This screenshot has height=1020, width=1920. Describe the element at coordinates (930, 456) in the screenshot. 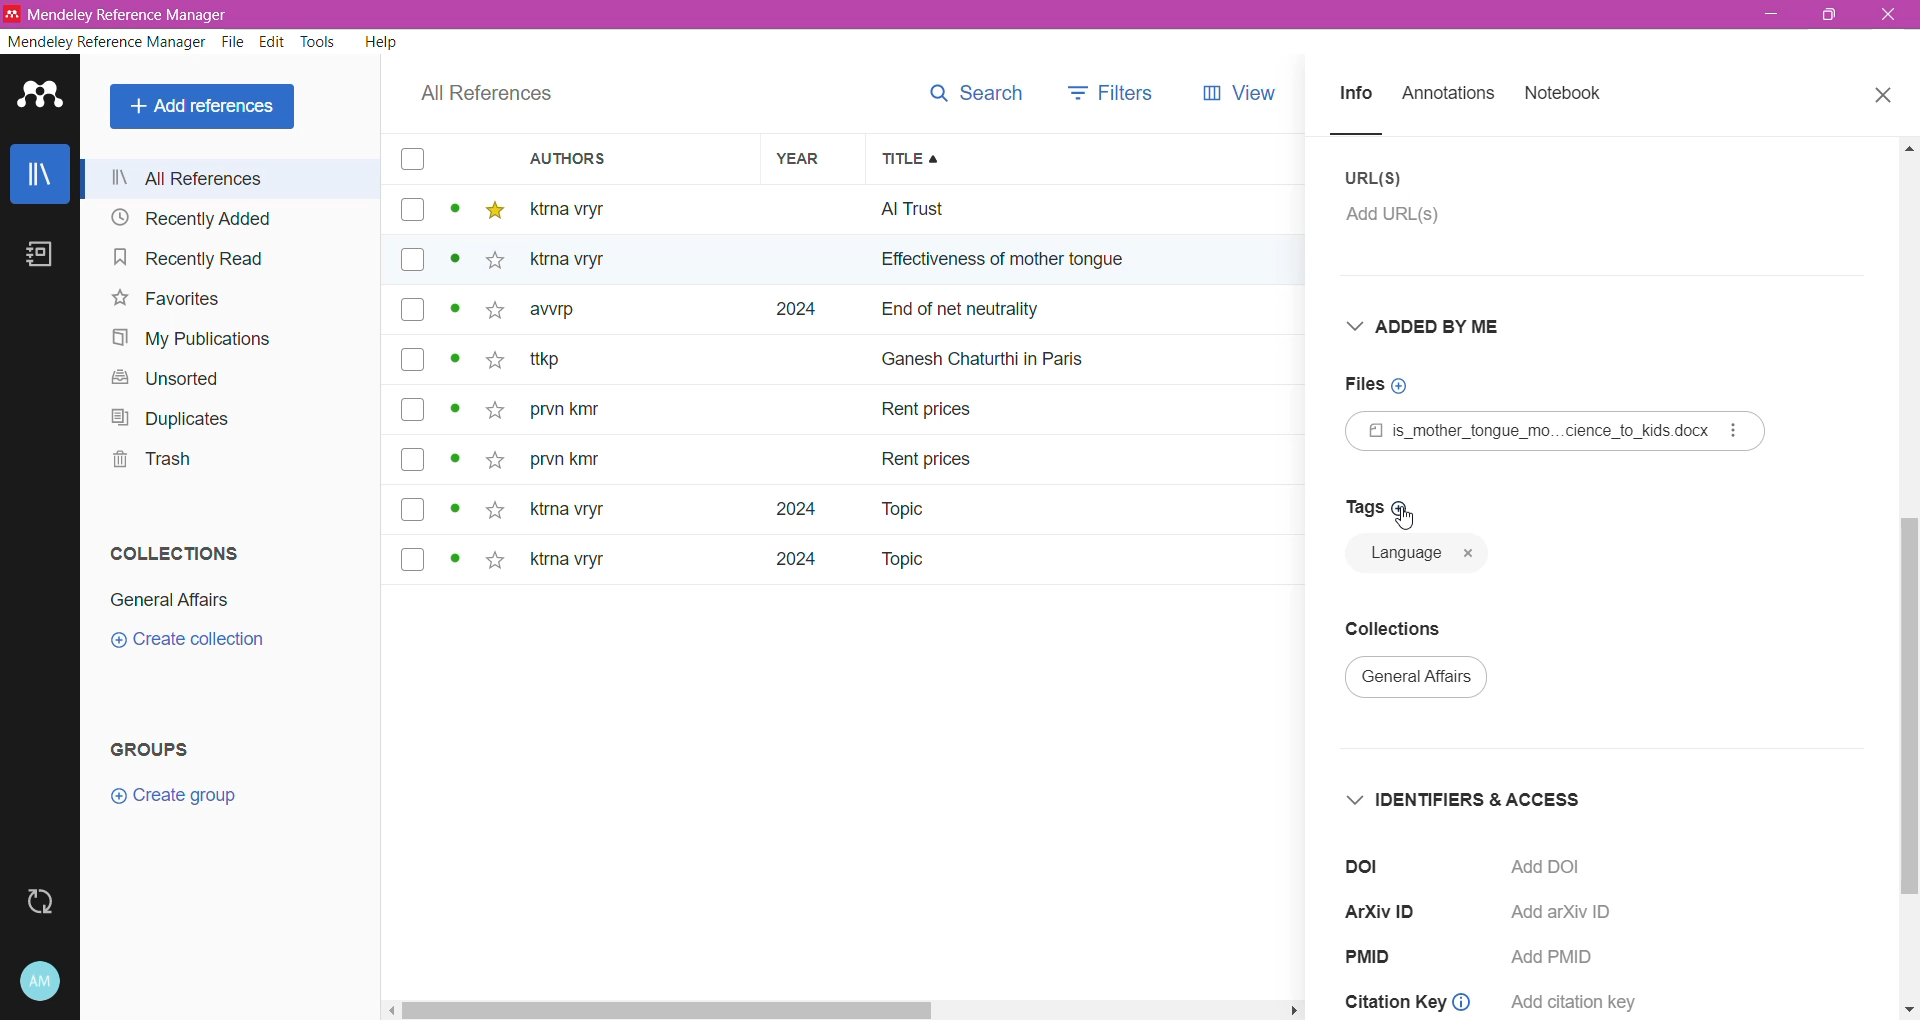

I see `rent prices ` at that location.